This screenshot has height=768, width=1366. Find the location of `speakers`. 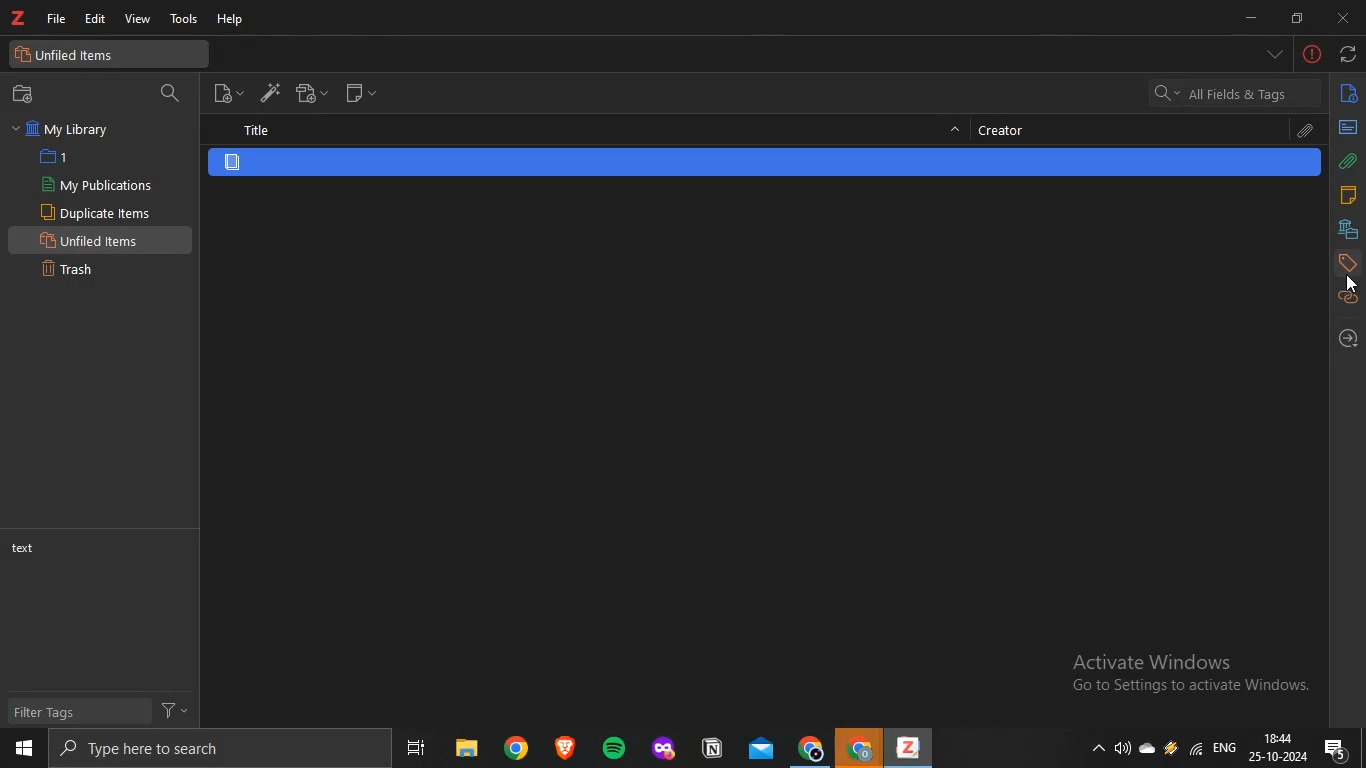

speakers is located at coordinates (1121, 749).